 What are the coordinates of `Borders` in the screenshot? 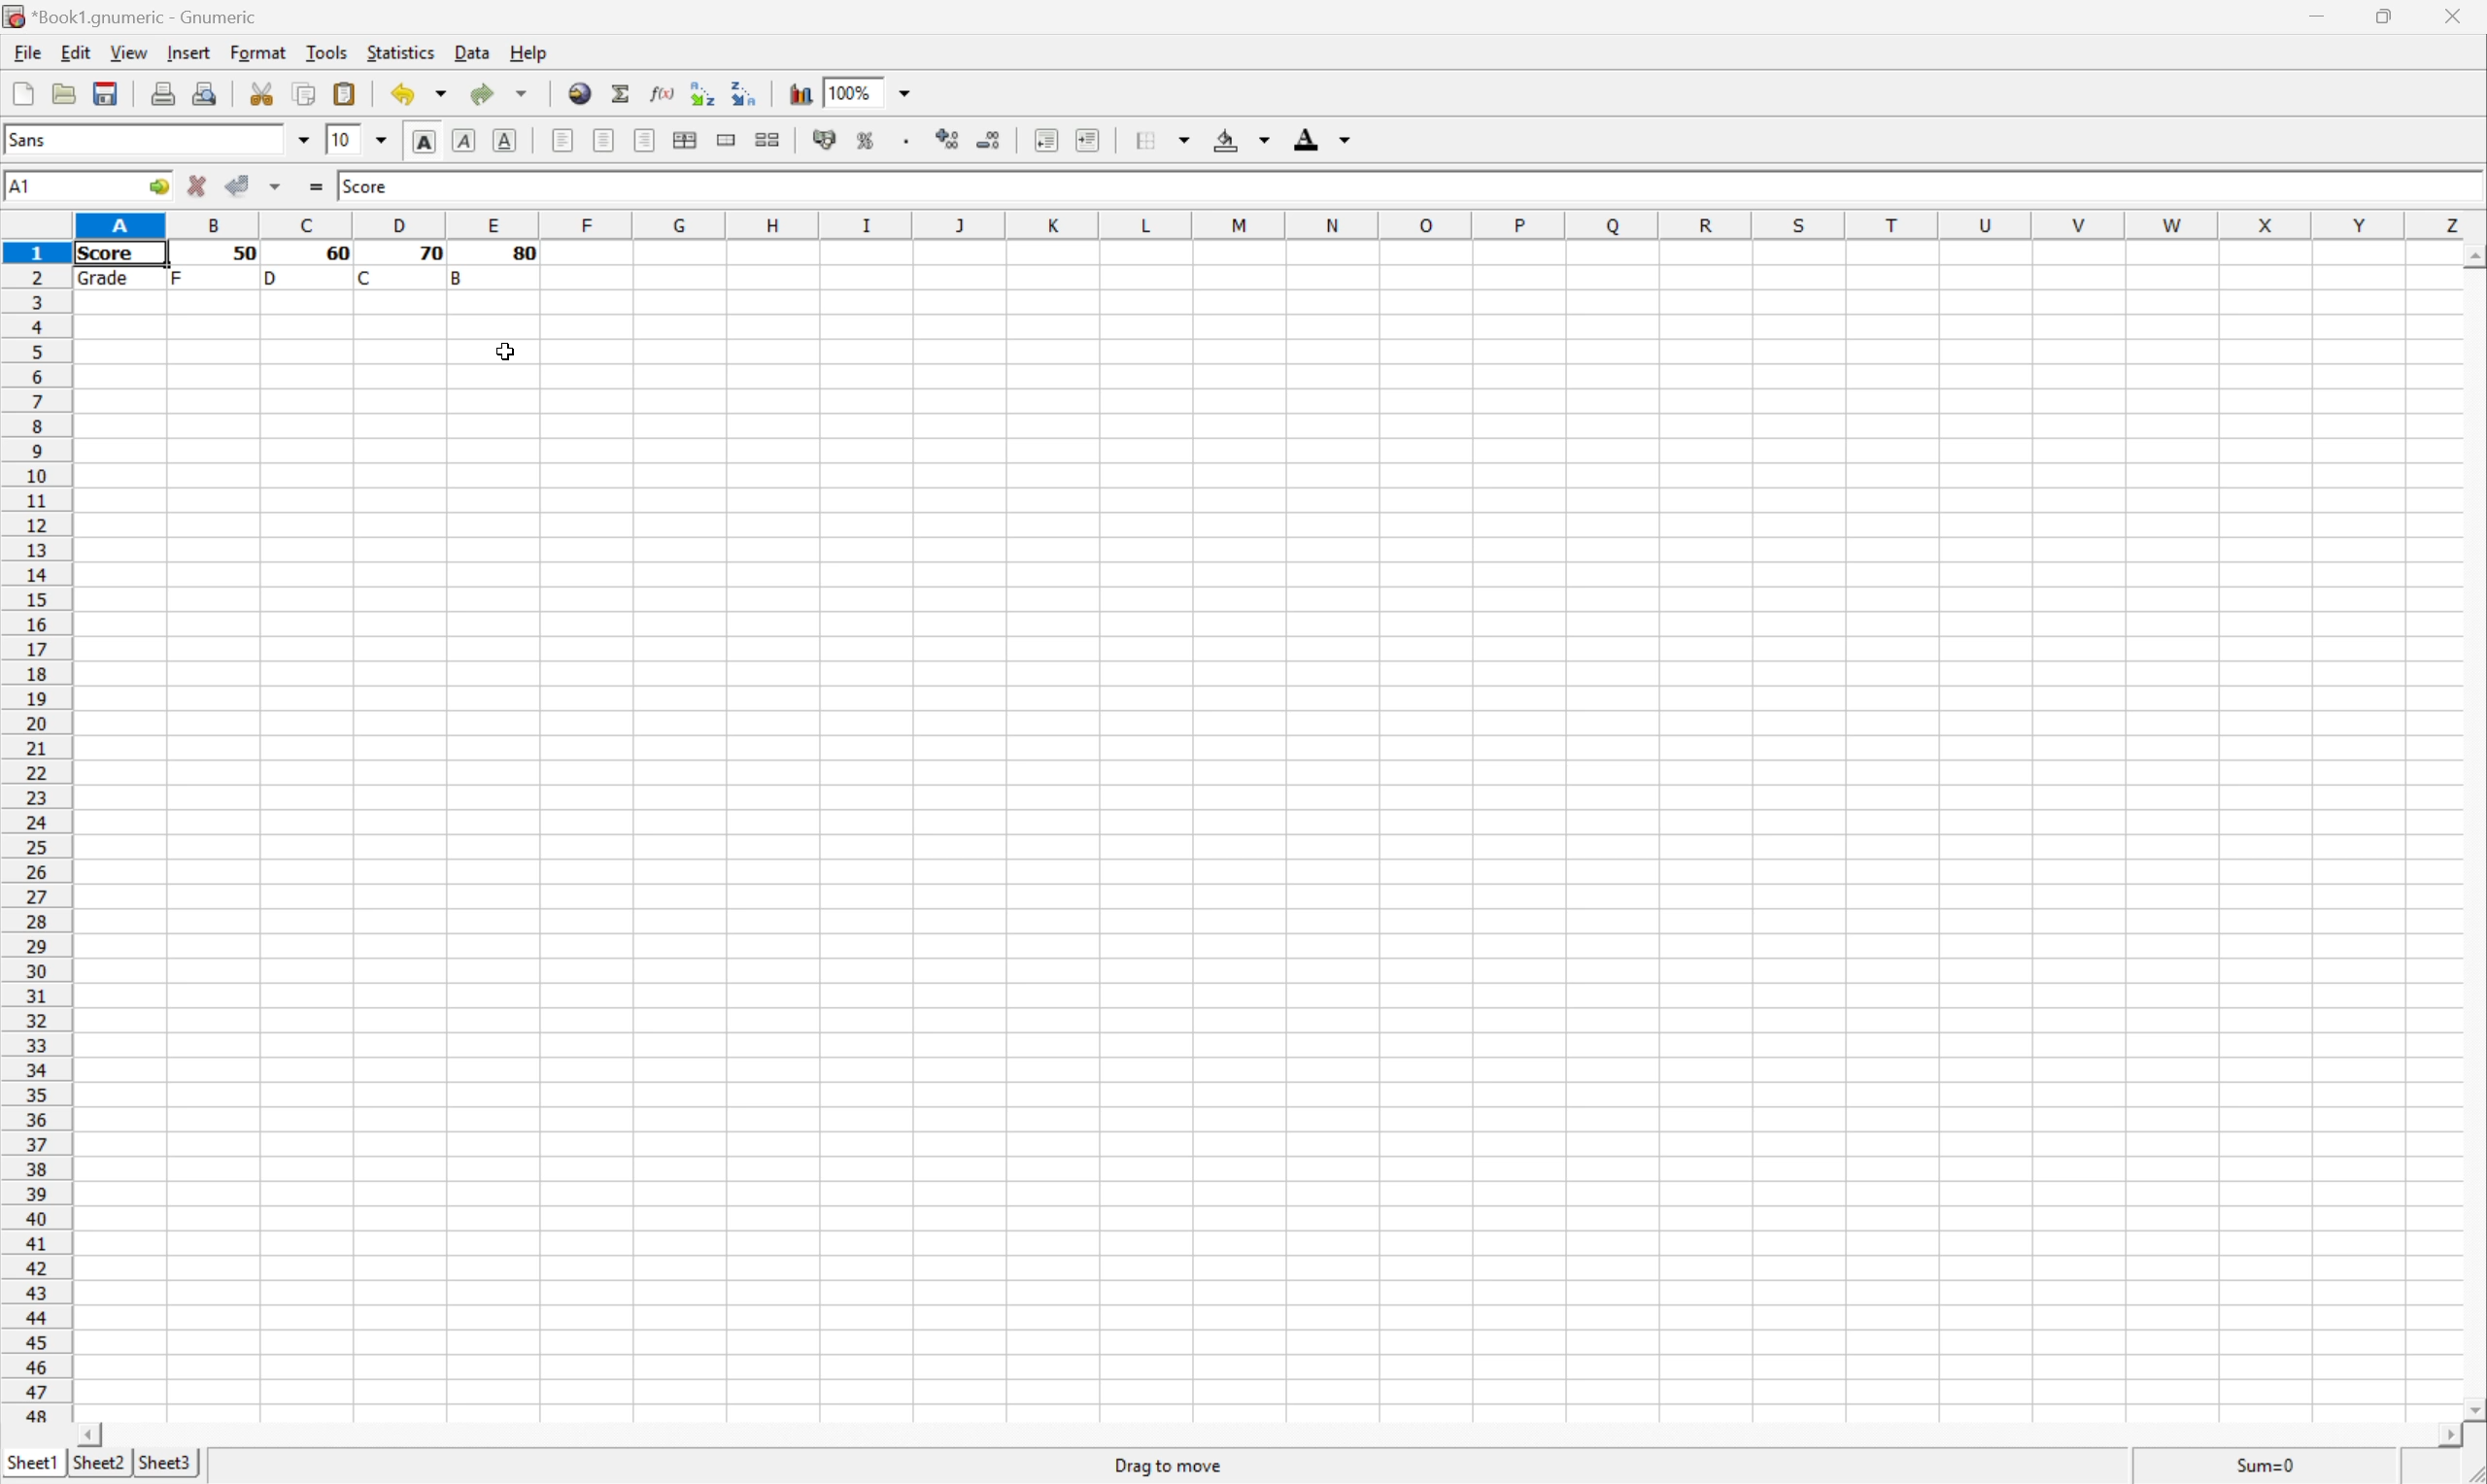 It's located at (1165, 138).